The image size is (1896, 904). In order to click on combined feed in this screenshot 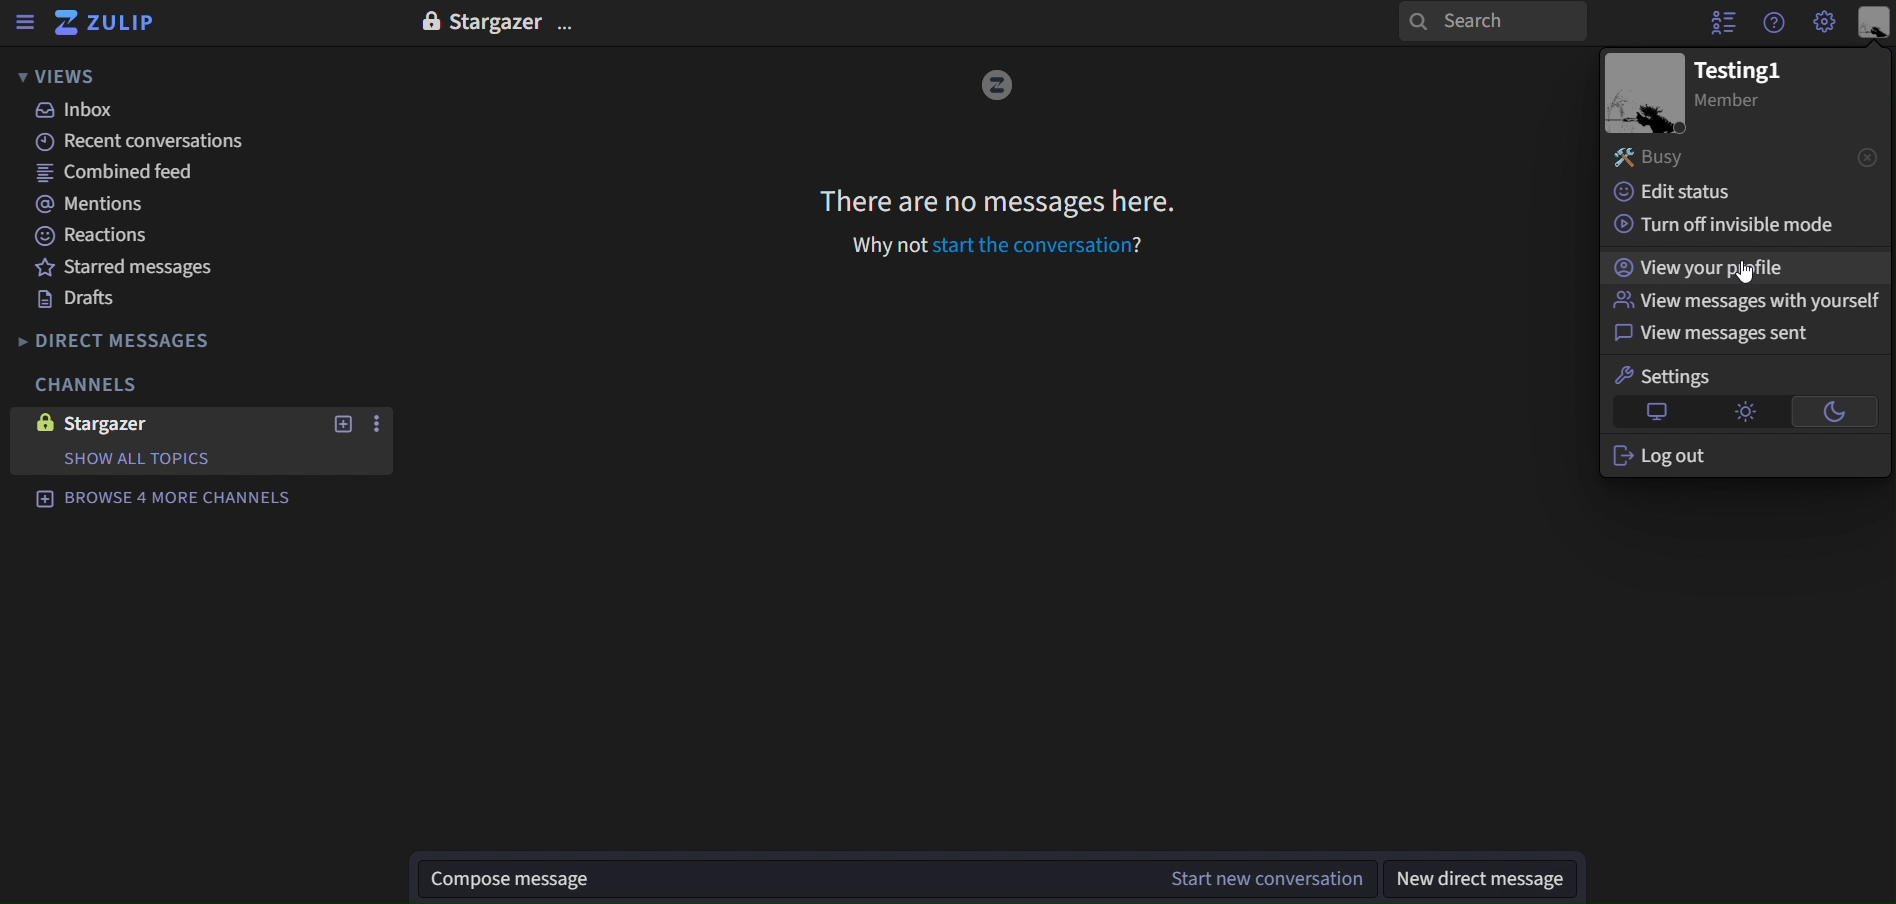, I will do `click(132, 175)`.